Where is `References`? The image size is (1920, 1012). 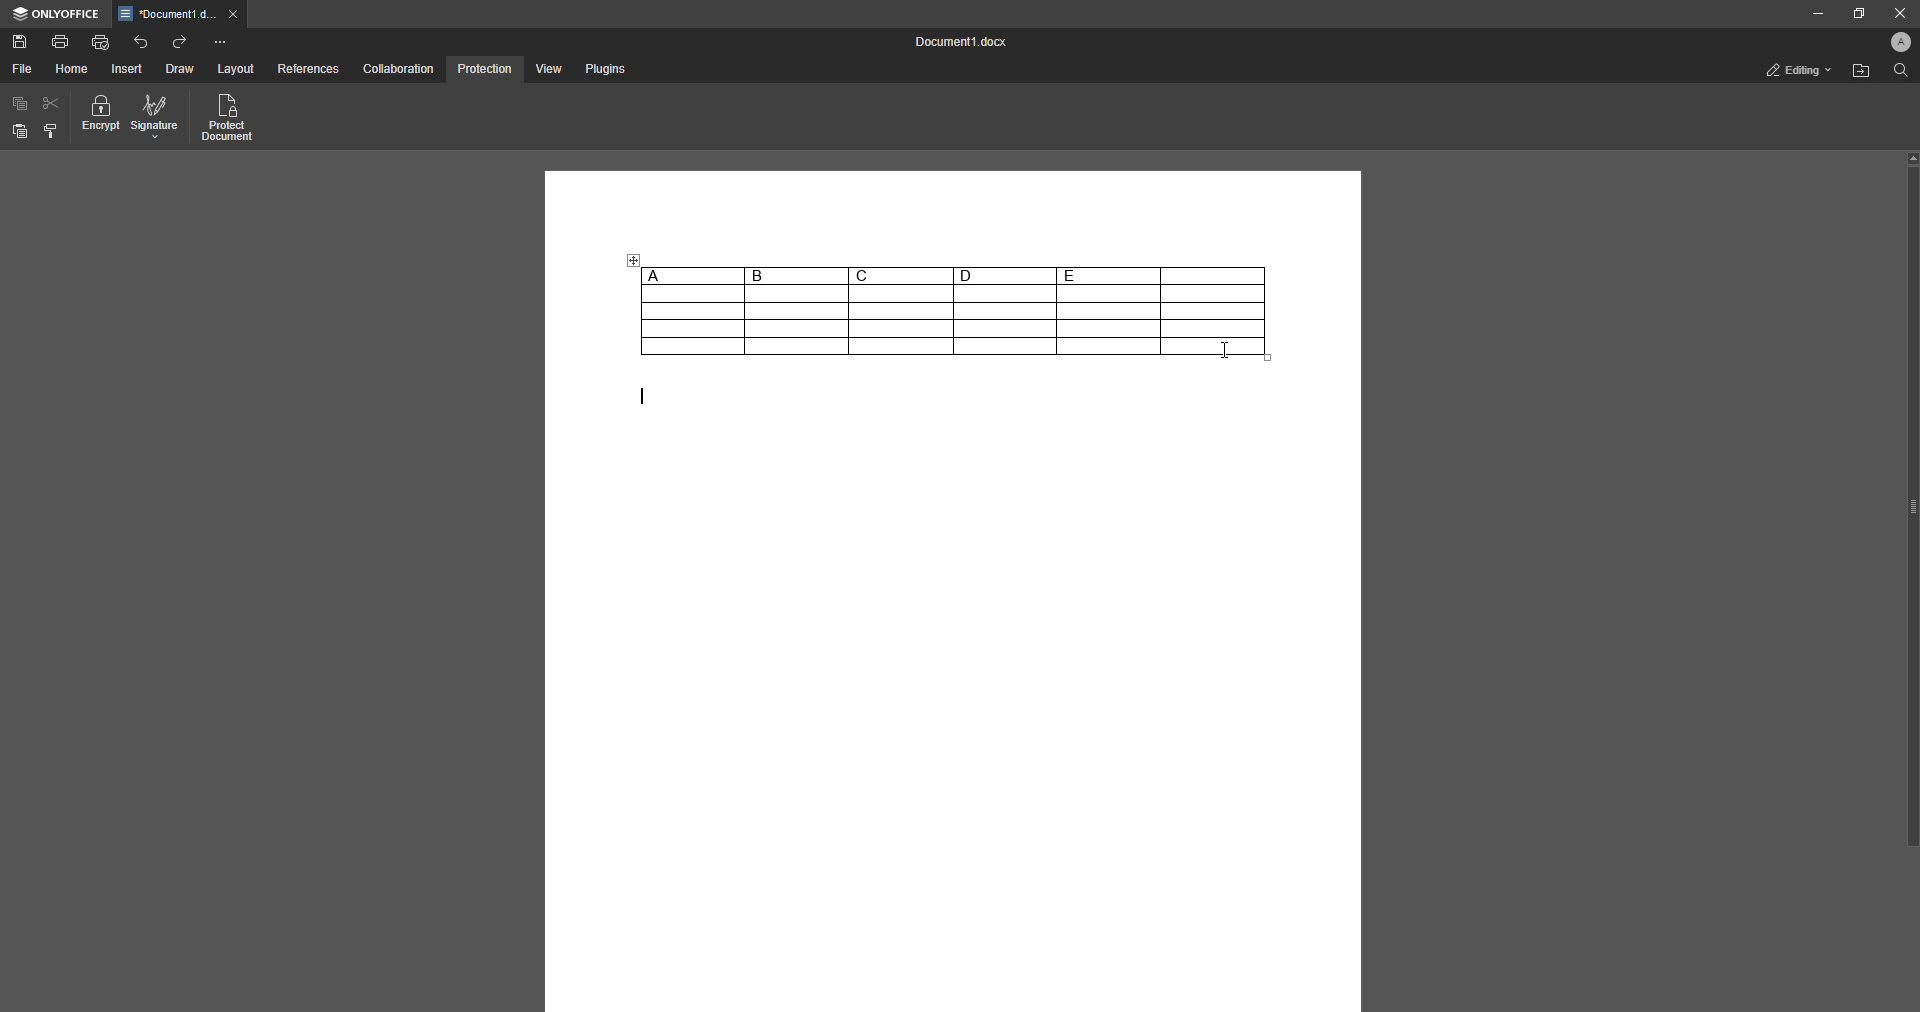
References is located at coordinates (307, 70).